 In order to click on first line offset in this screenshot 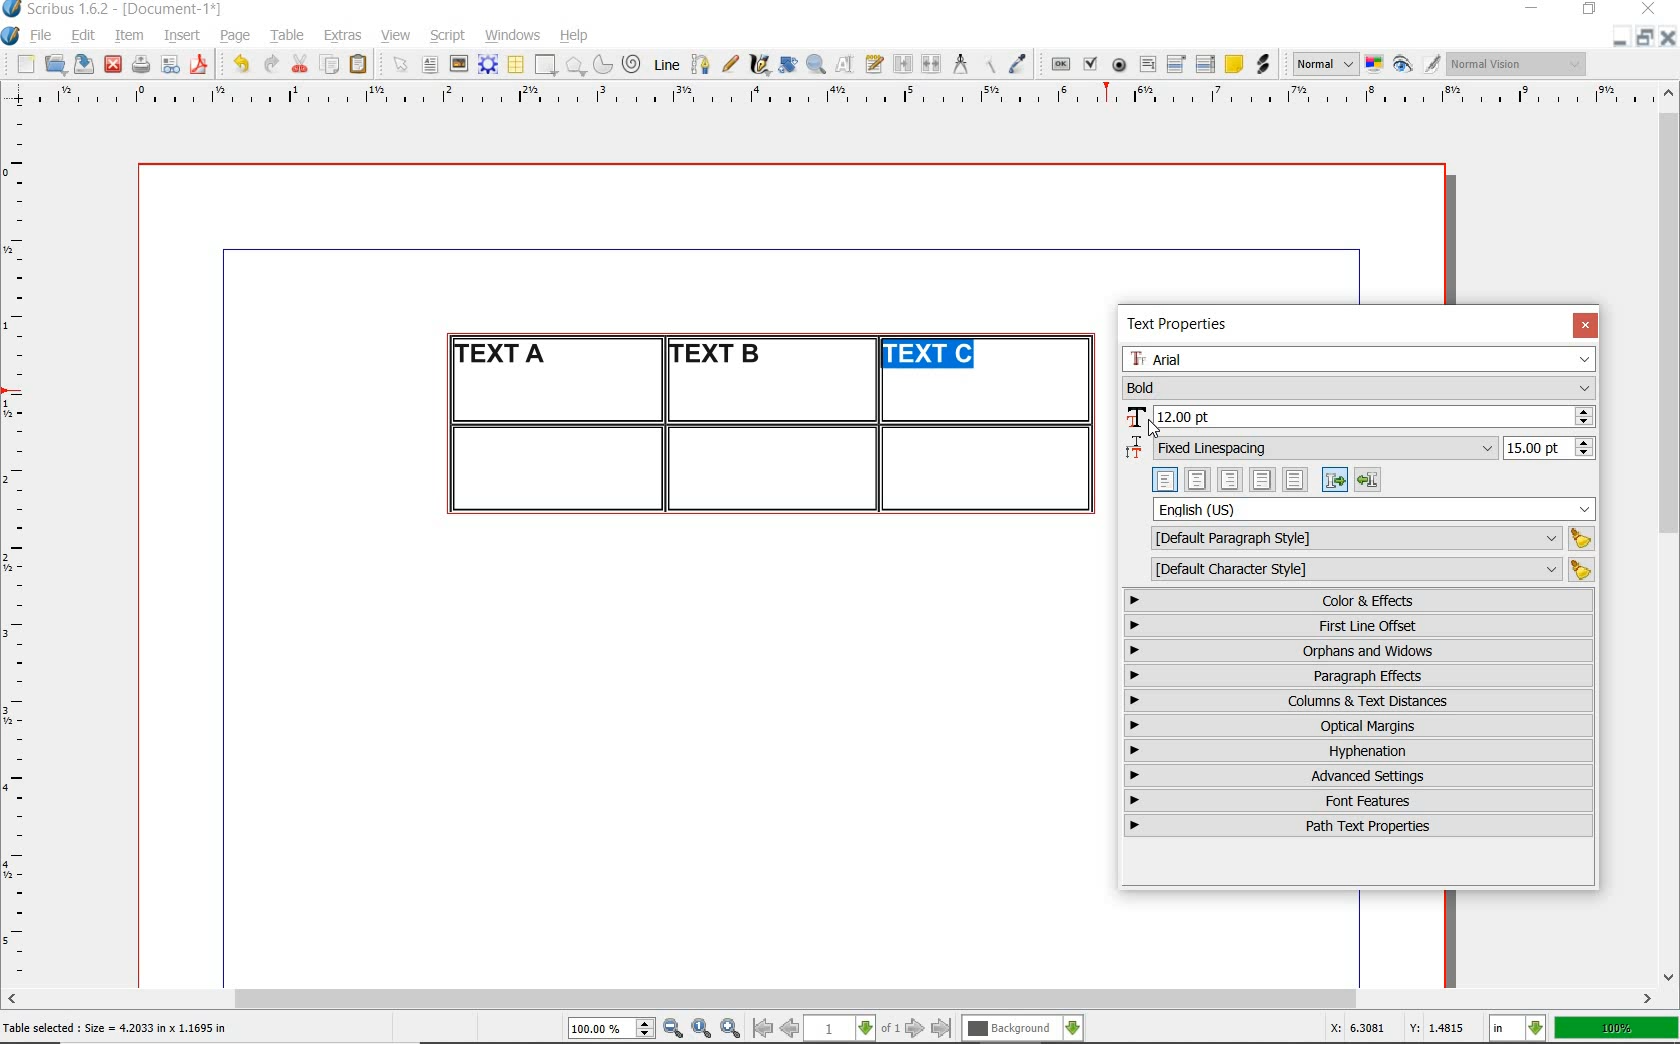, I will do `click(1360, 626)`.